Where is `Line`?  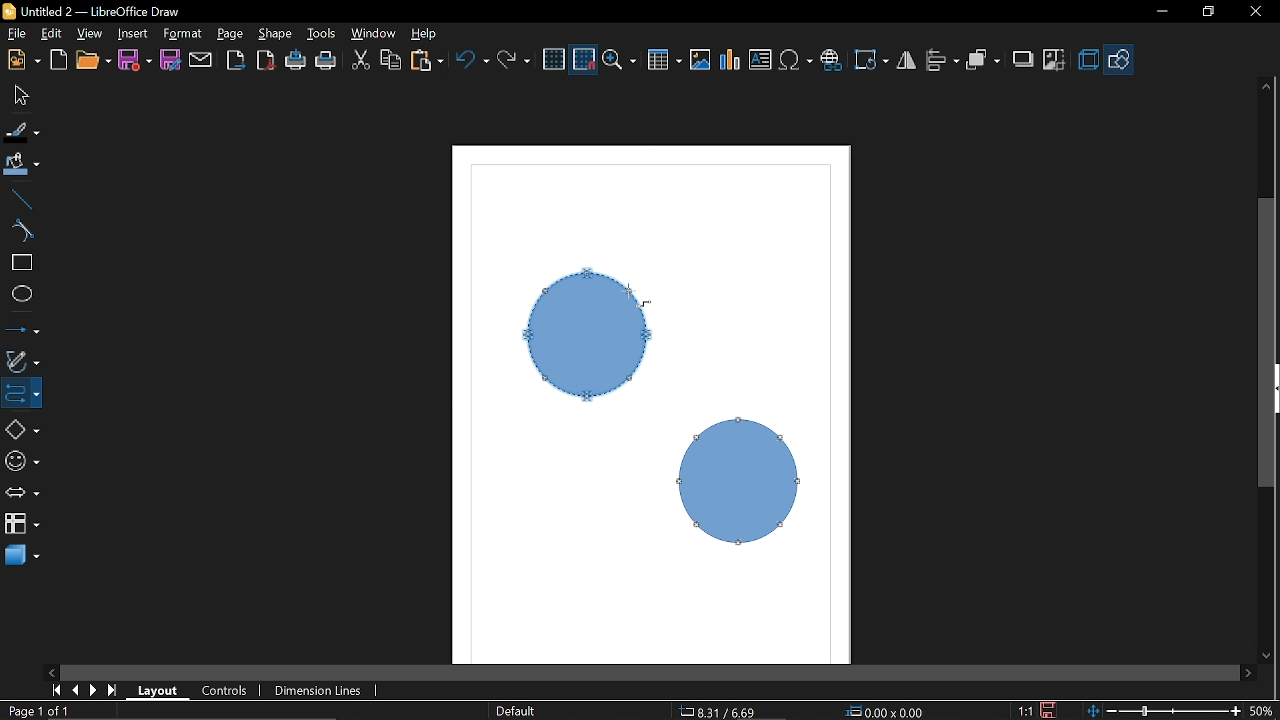 Line is located at coordinates (19, 200).